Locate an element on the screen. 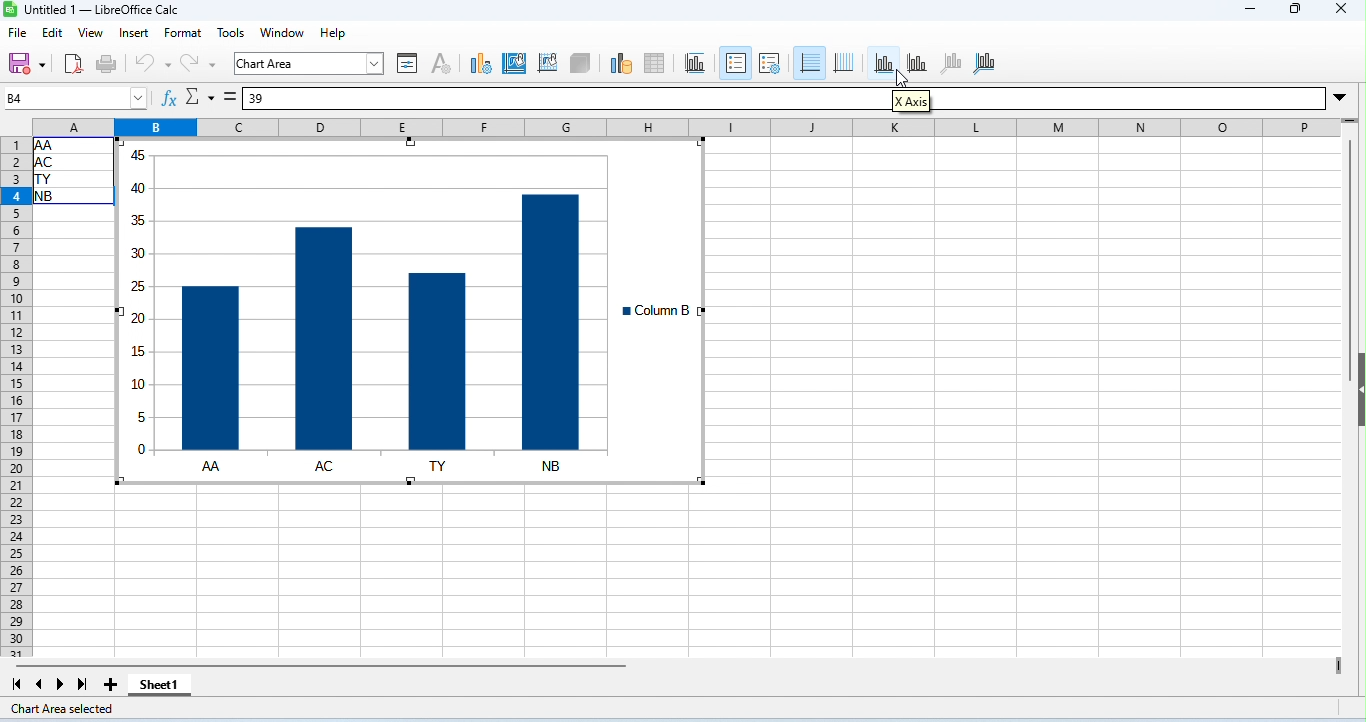  save is located at coordinates (25, 62).